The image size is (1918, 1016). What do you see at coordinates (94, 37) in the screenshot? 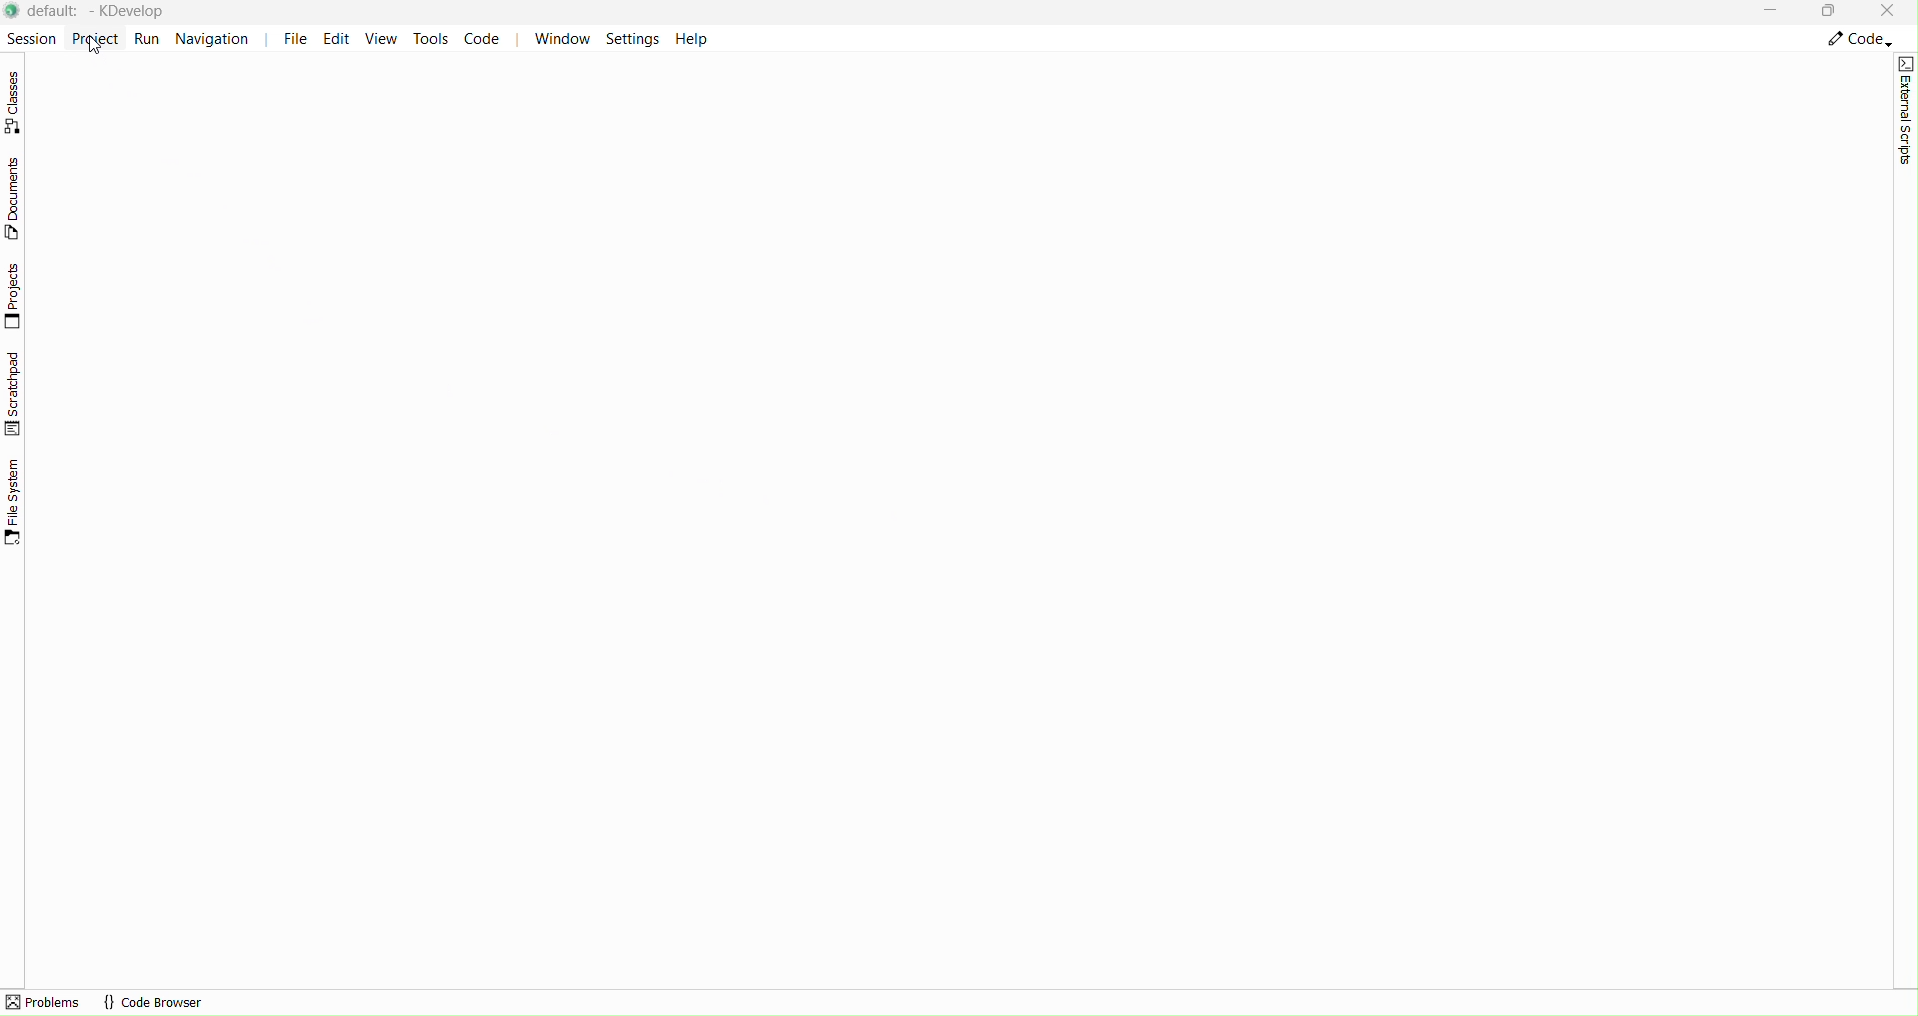
I see `Project` at bounding box center [94, 37].